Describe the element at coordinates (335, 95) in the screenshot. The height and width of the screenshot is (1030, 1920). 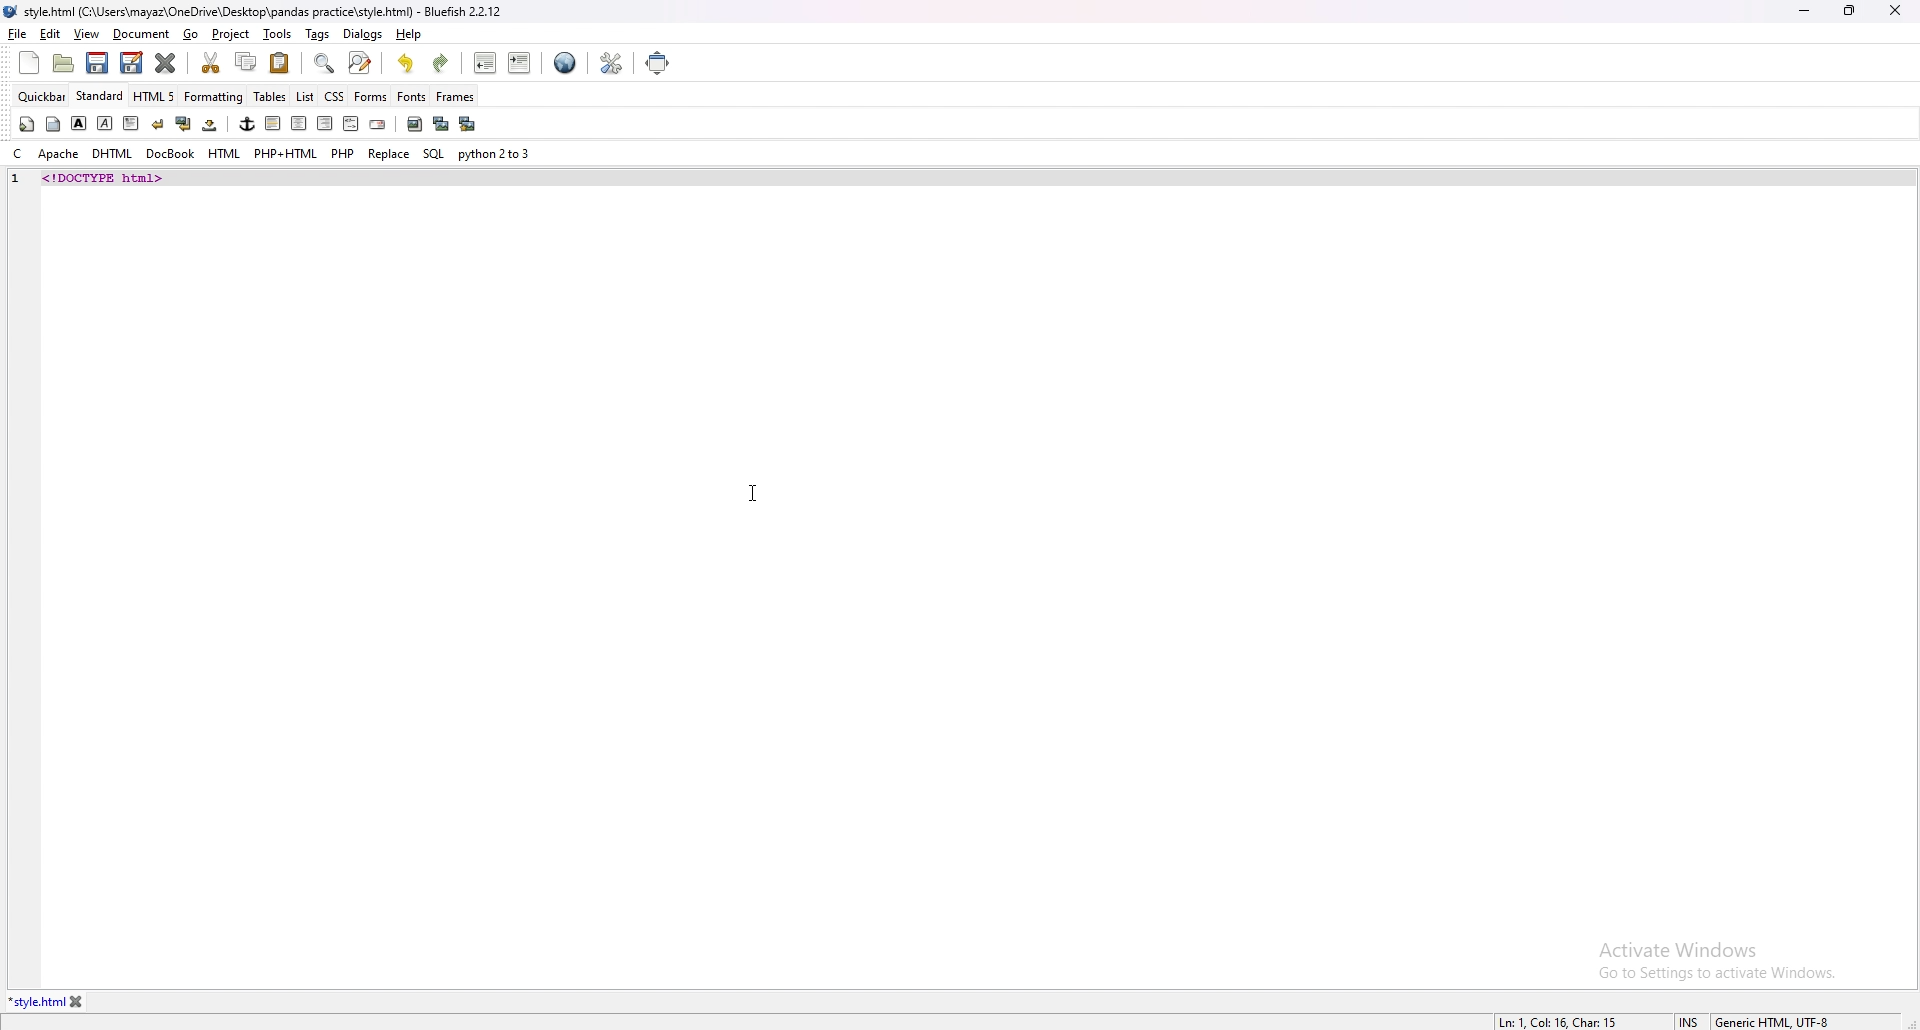
I see `css` at that location.